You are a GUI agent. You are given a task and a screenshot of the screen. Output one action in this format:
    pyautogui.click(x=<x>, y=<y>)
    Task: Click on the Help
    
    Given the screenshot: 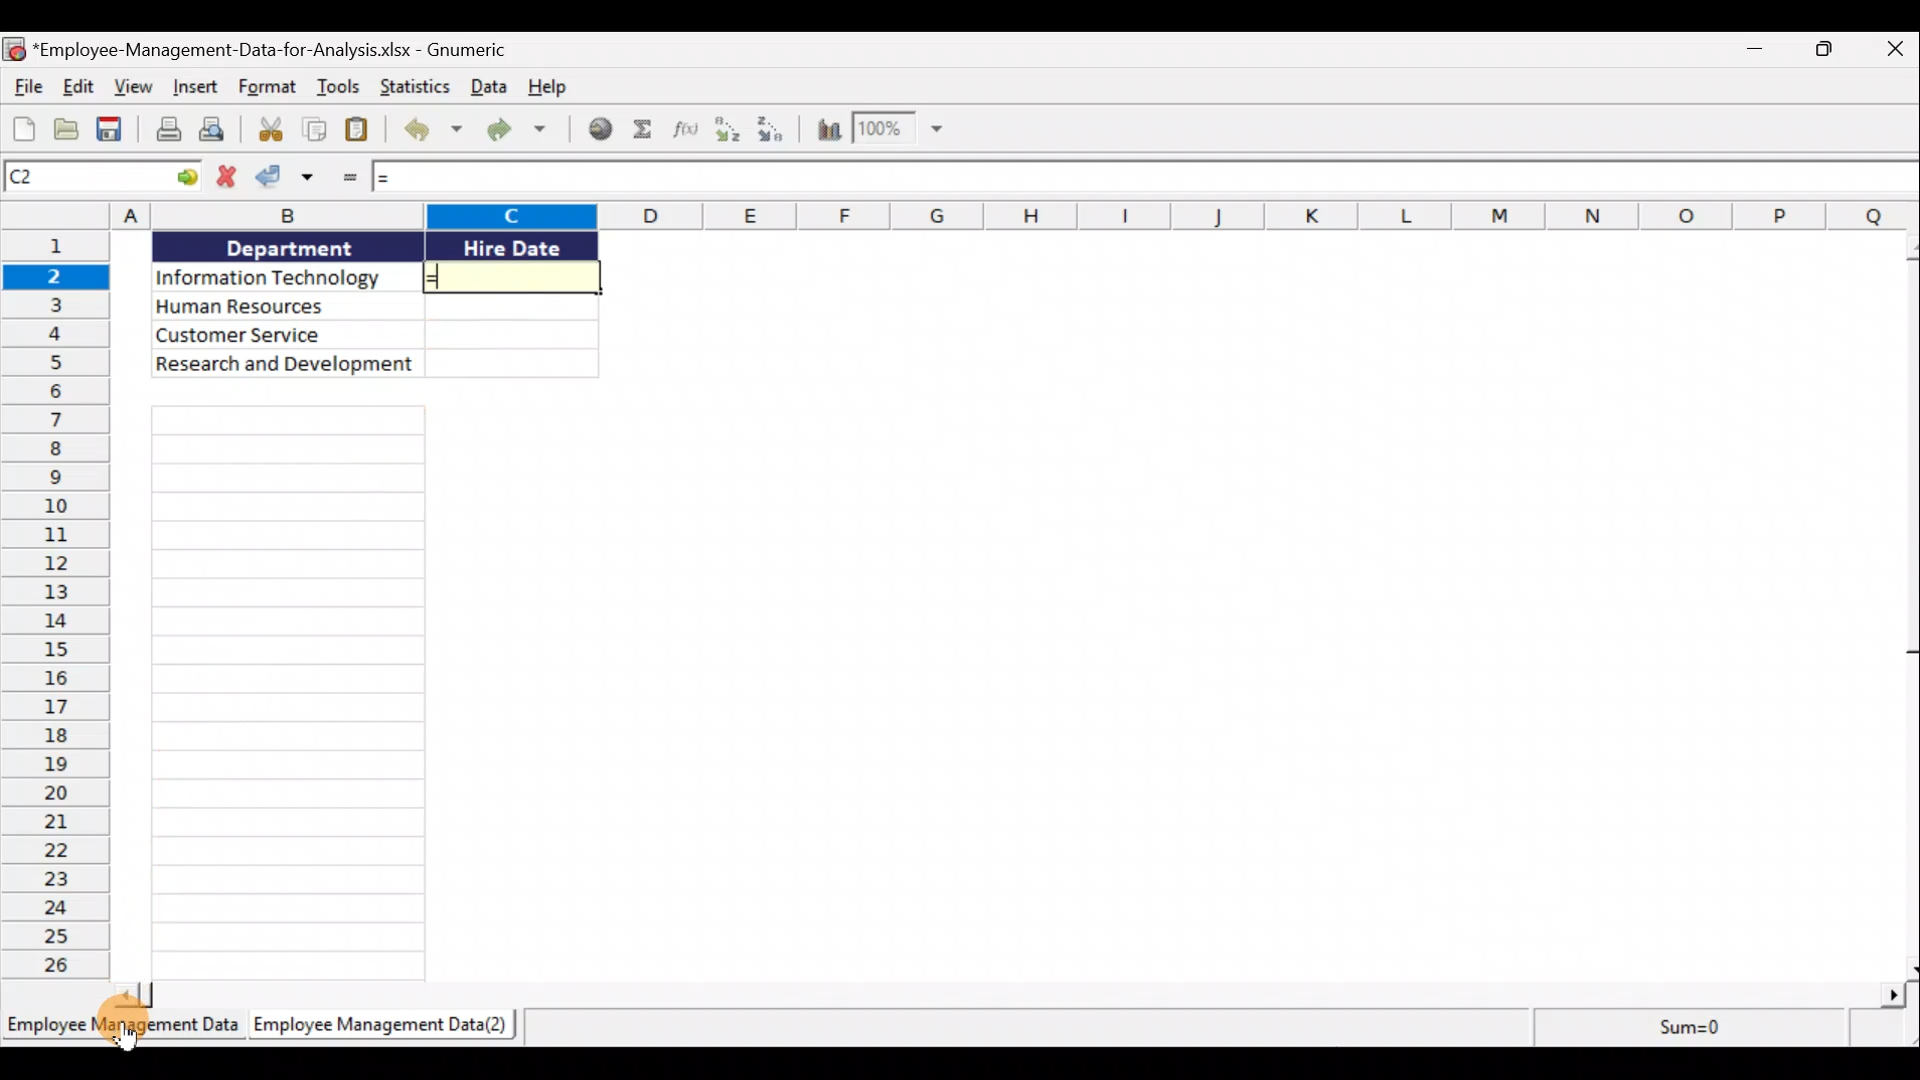 What is the action you would take?
    pyautogui.click(x=548, y=90)
    